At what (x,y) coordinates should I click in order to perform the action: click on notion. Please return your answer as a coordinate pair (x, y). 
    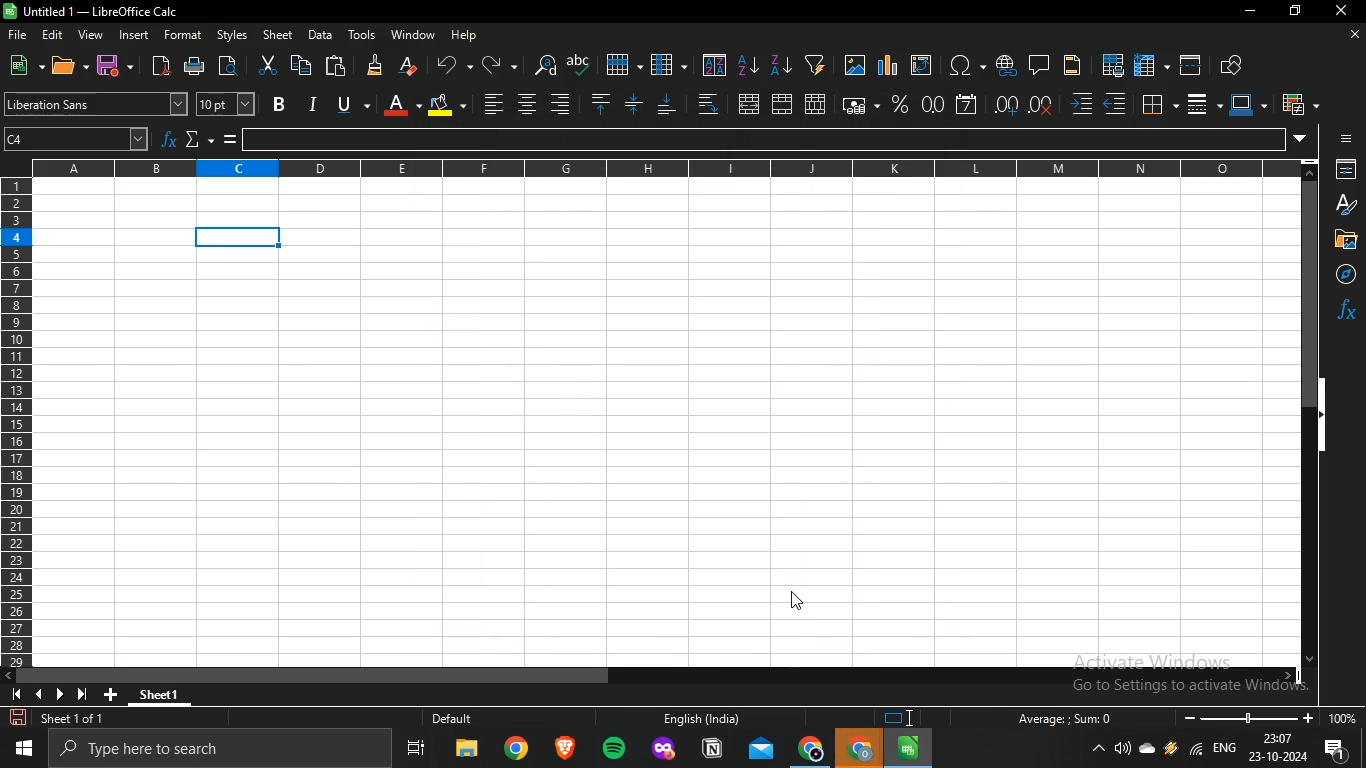
    Looking at the image, I should click on (712, 750).